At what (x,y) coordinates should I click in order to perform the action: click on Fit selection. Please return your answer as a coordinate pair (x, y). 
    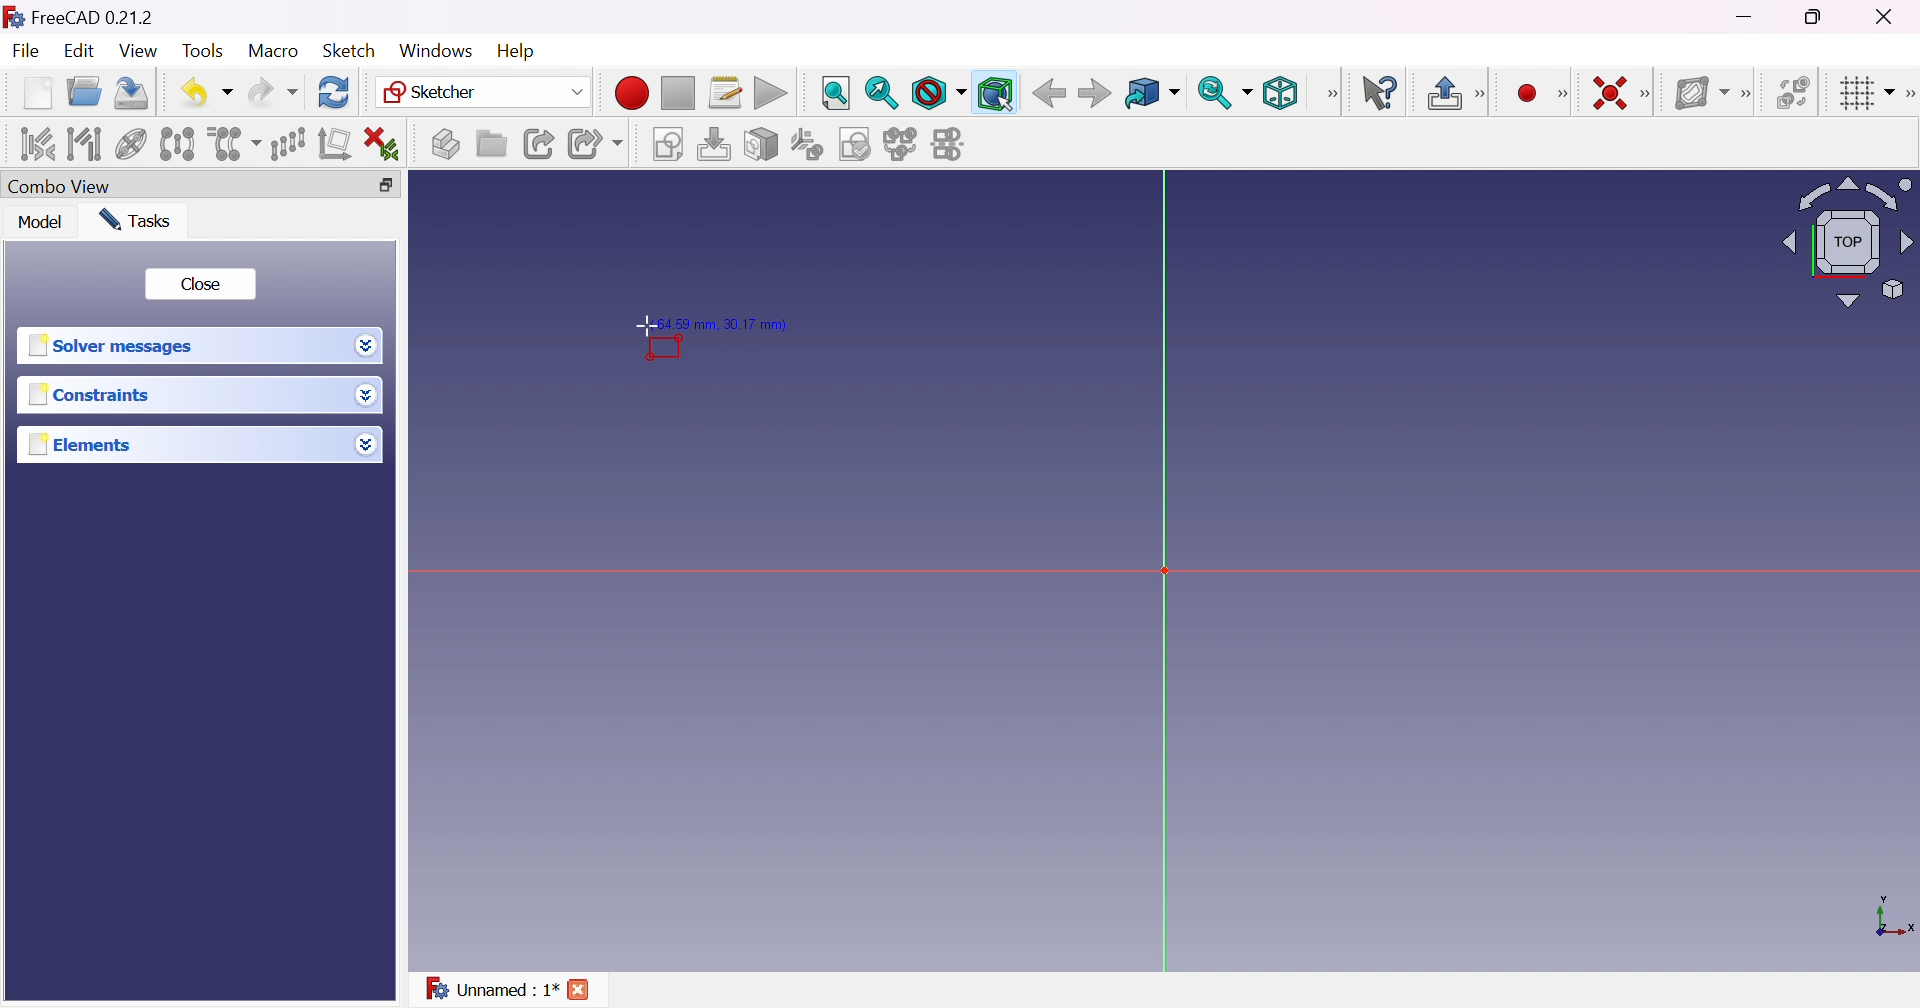
    Looking at the image, I should click on (881, 93).